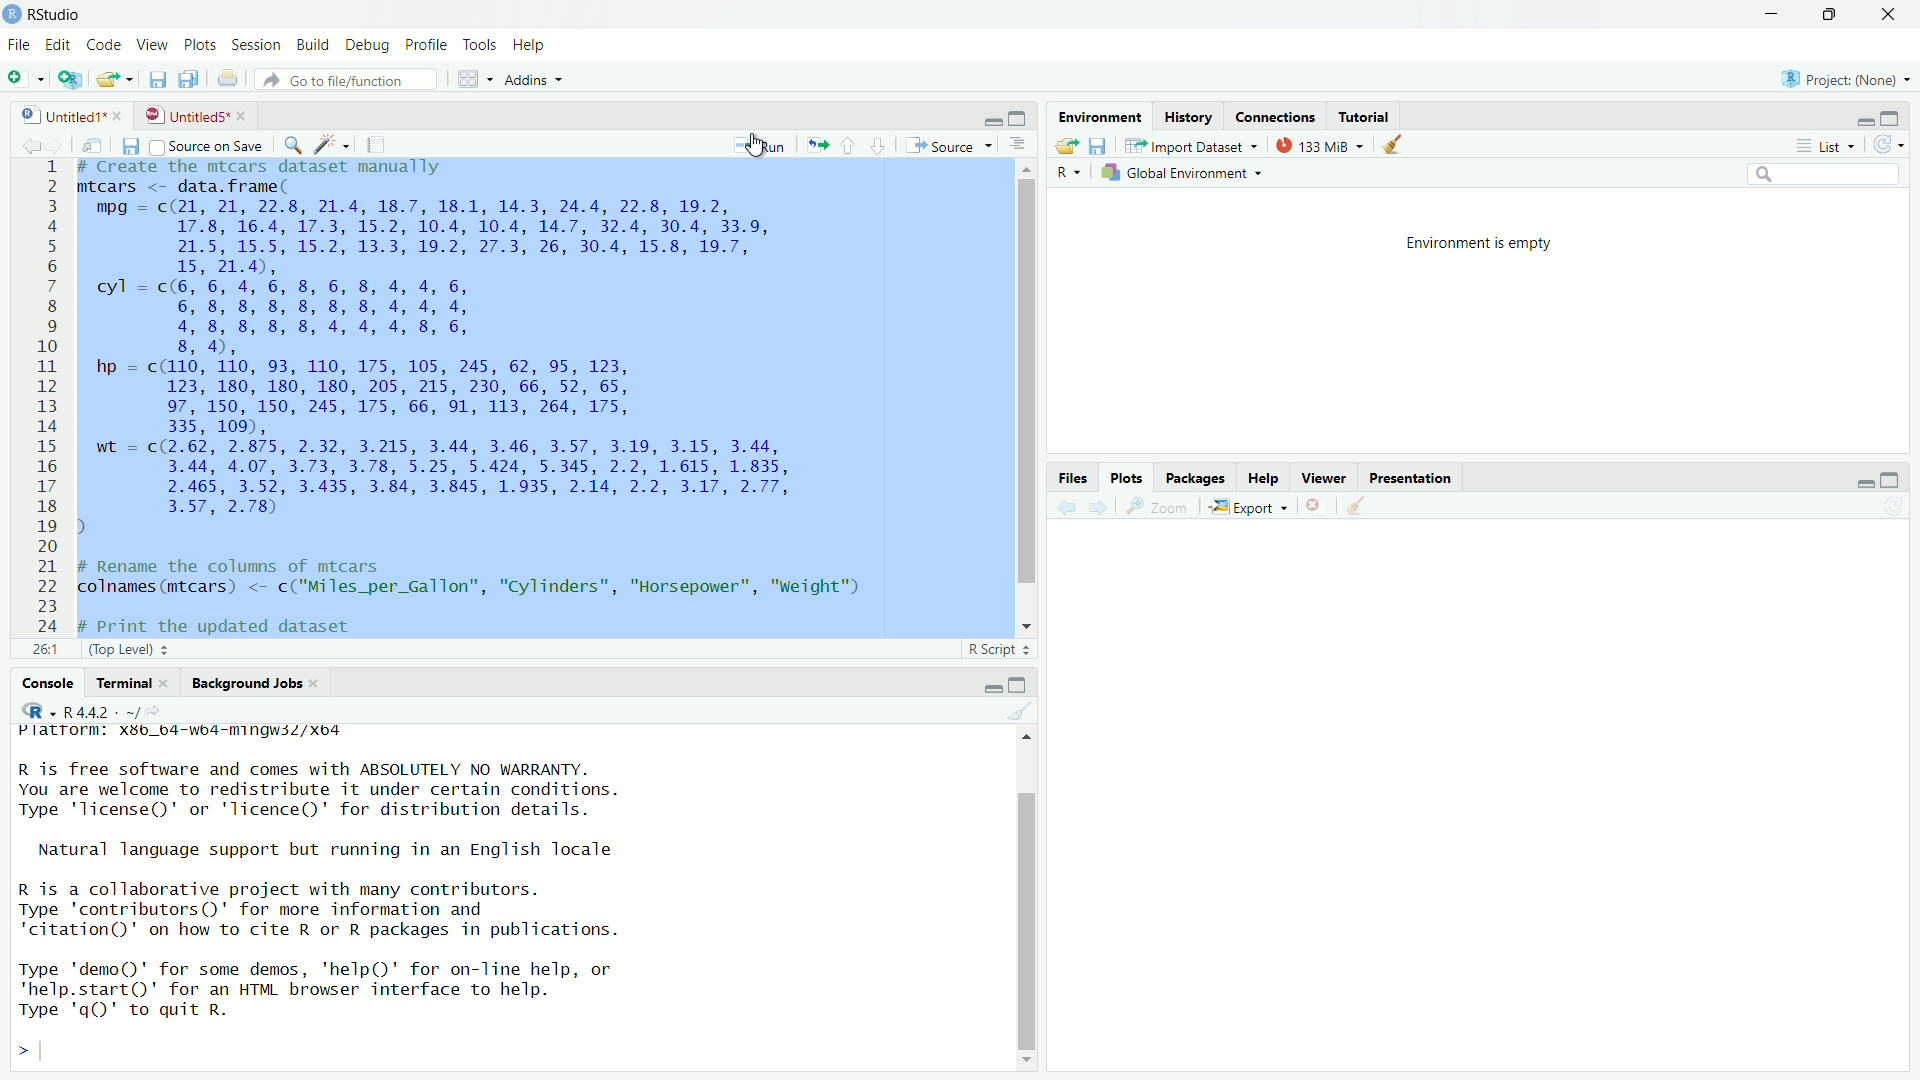  What do you see at coordinates (1193, 478) in the screenshot?
I see `packages` at bounding box center [1193, 478].